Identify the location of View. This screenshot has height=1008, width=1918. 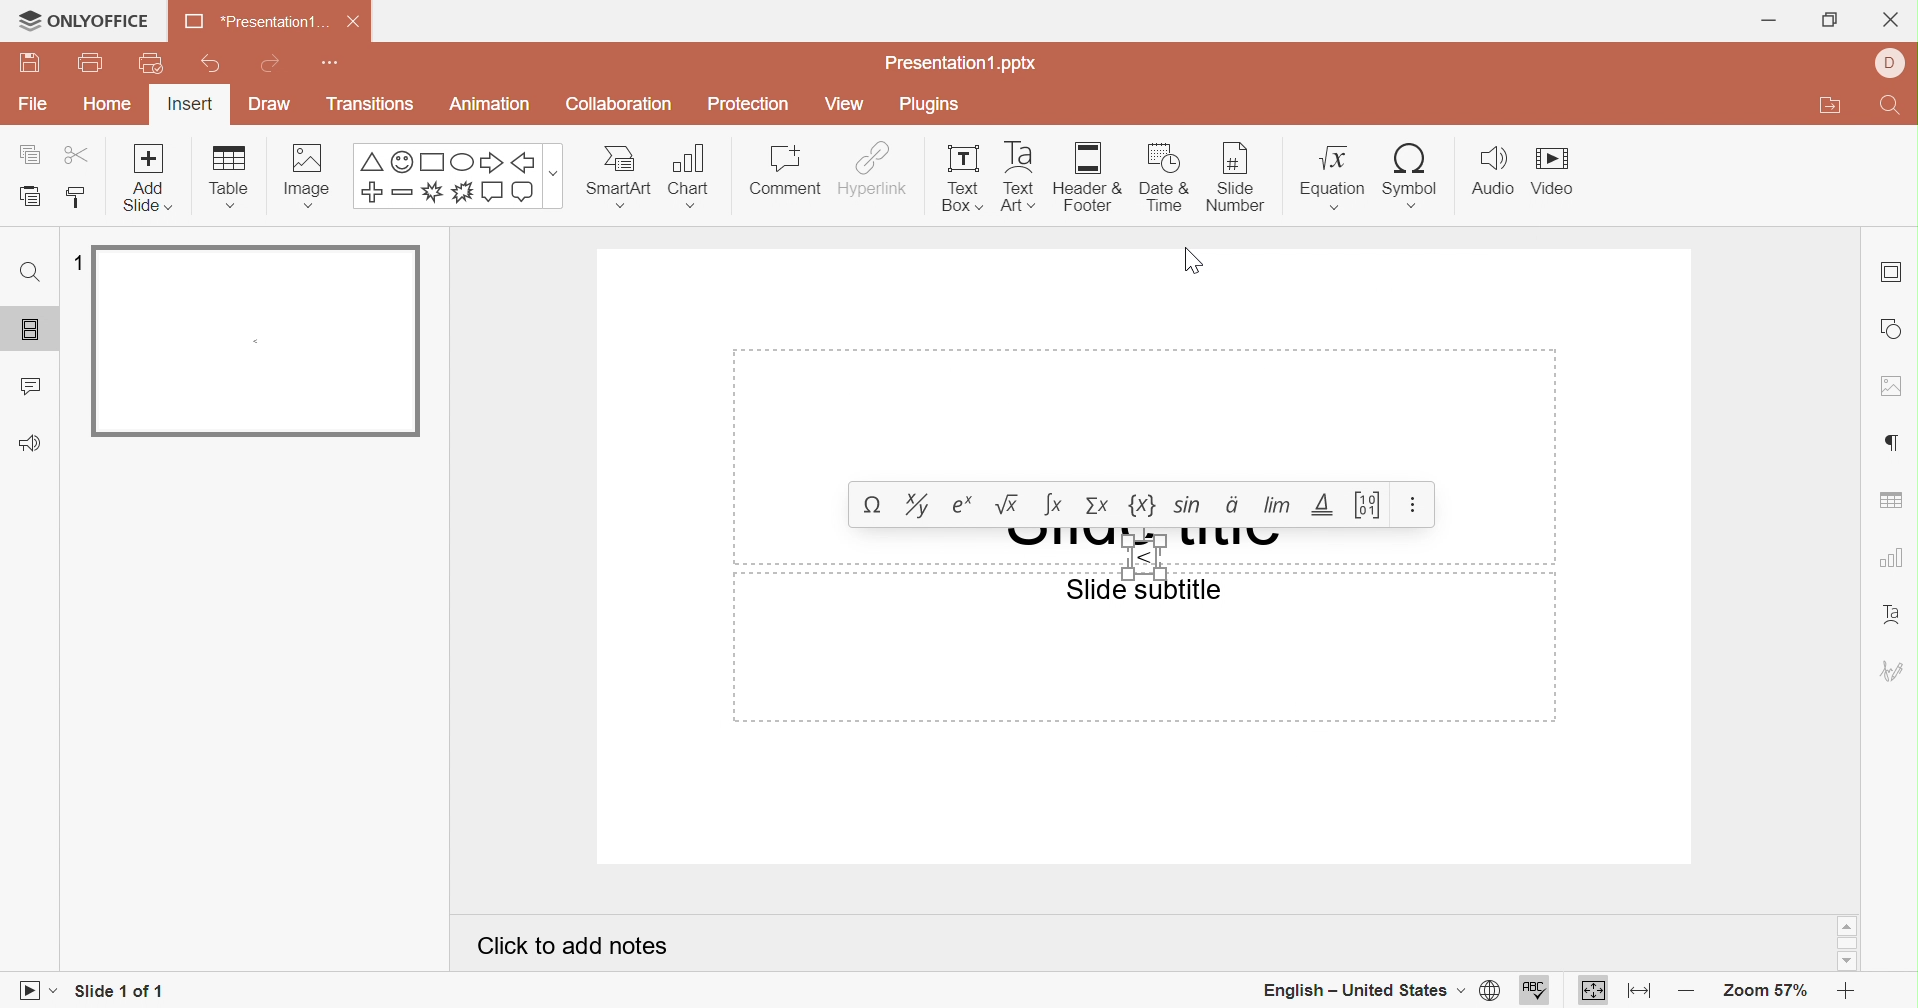
(846, 104).